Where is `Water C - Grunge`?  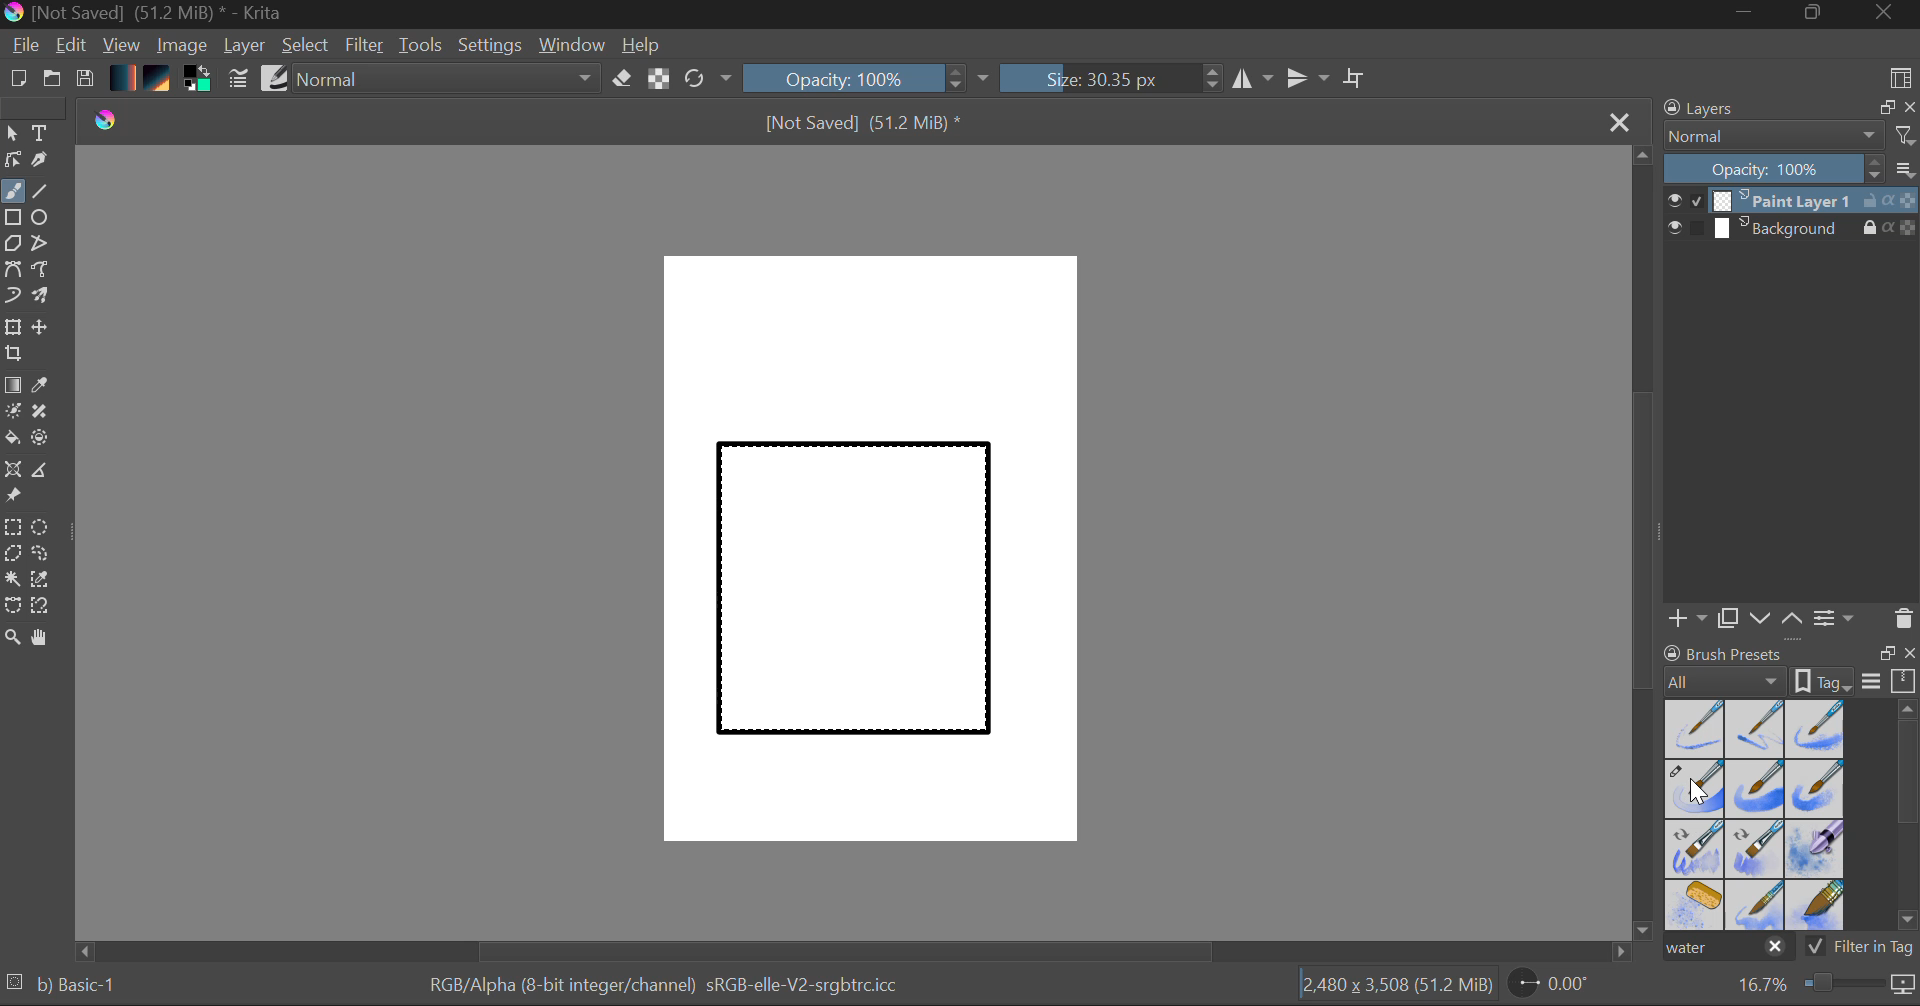
Water C - Grunge is located at coordinates (1816, 789).